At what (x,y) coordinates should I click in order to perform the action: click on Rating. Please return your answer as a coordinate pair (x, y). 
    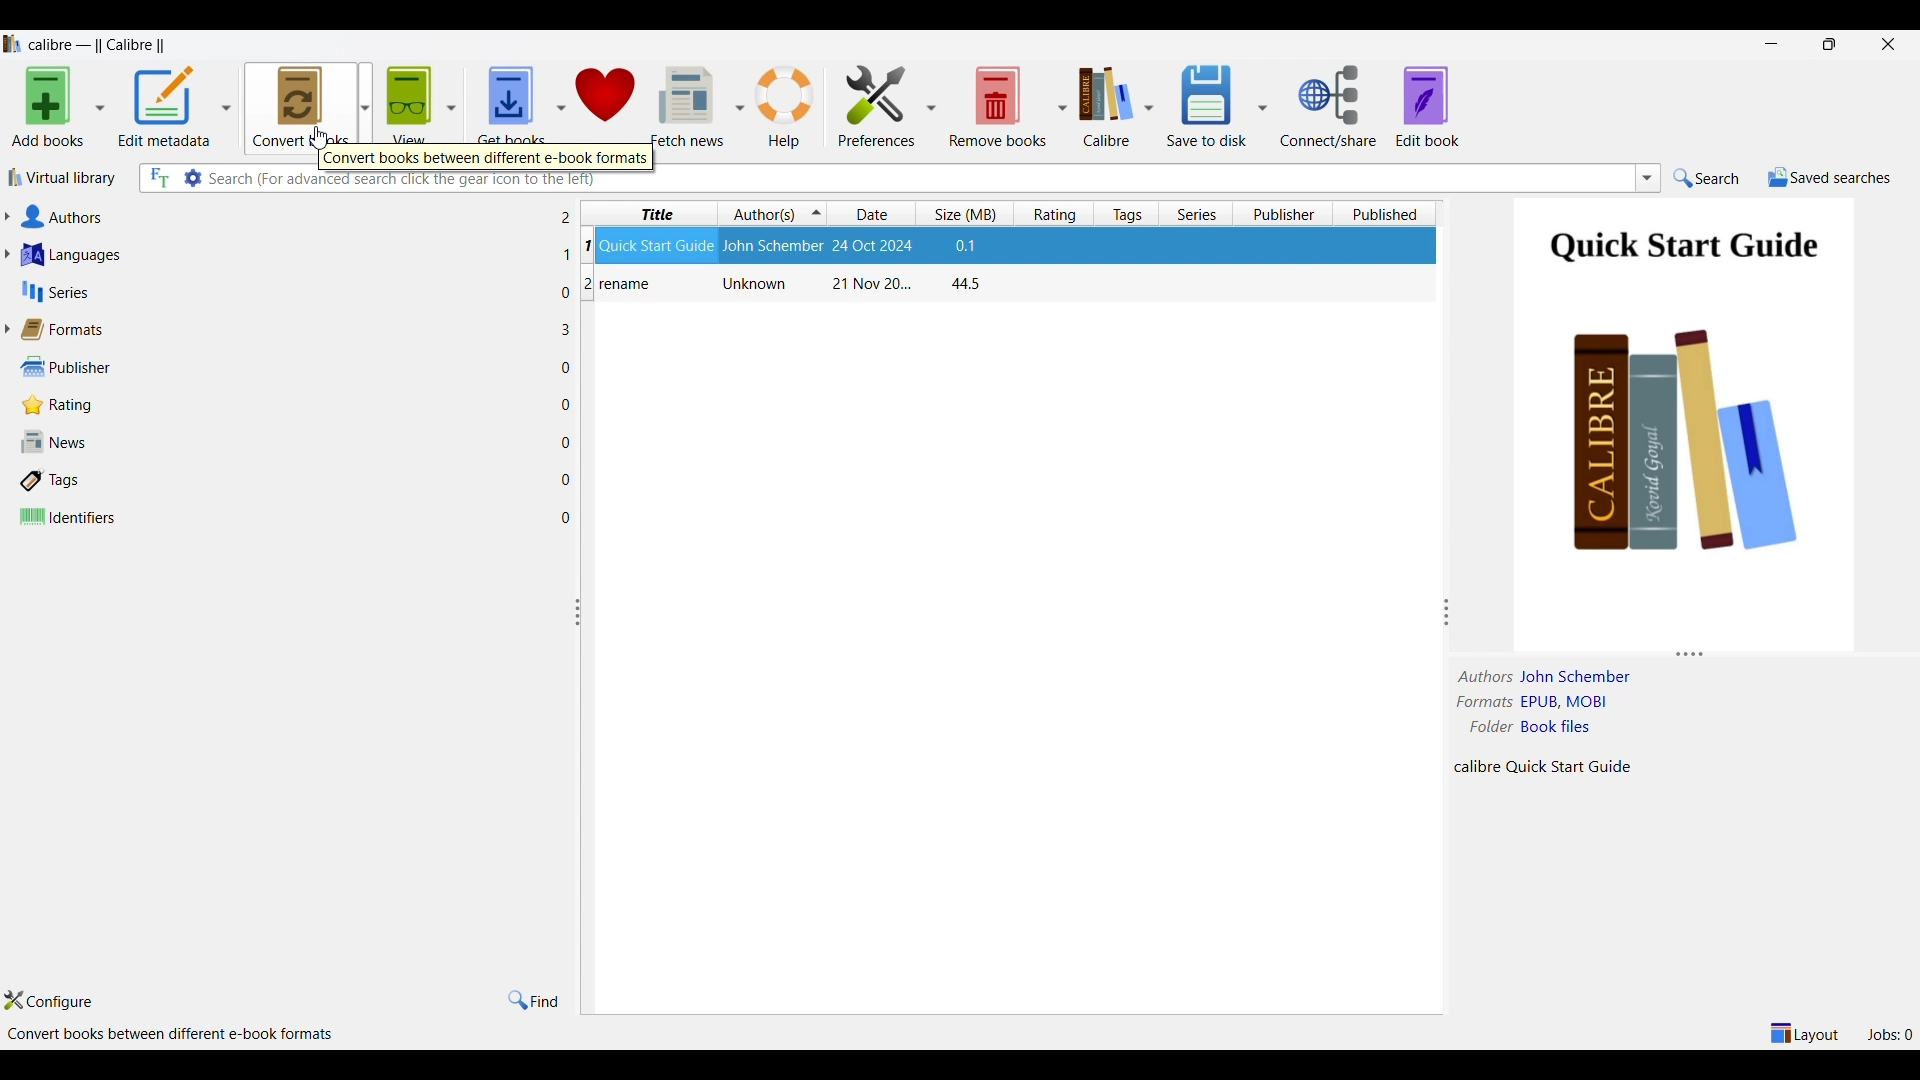
    Looking at the image, I should click on (284, 405).